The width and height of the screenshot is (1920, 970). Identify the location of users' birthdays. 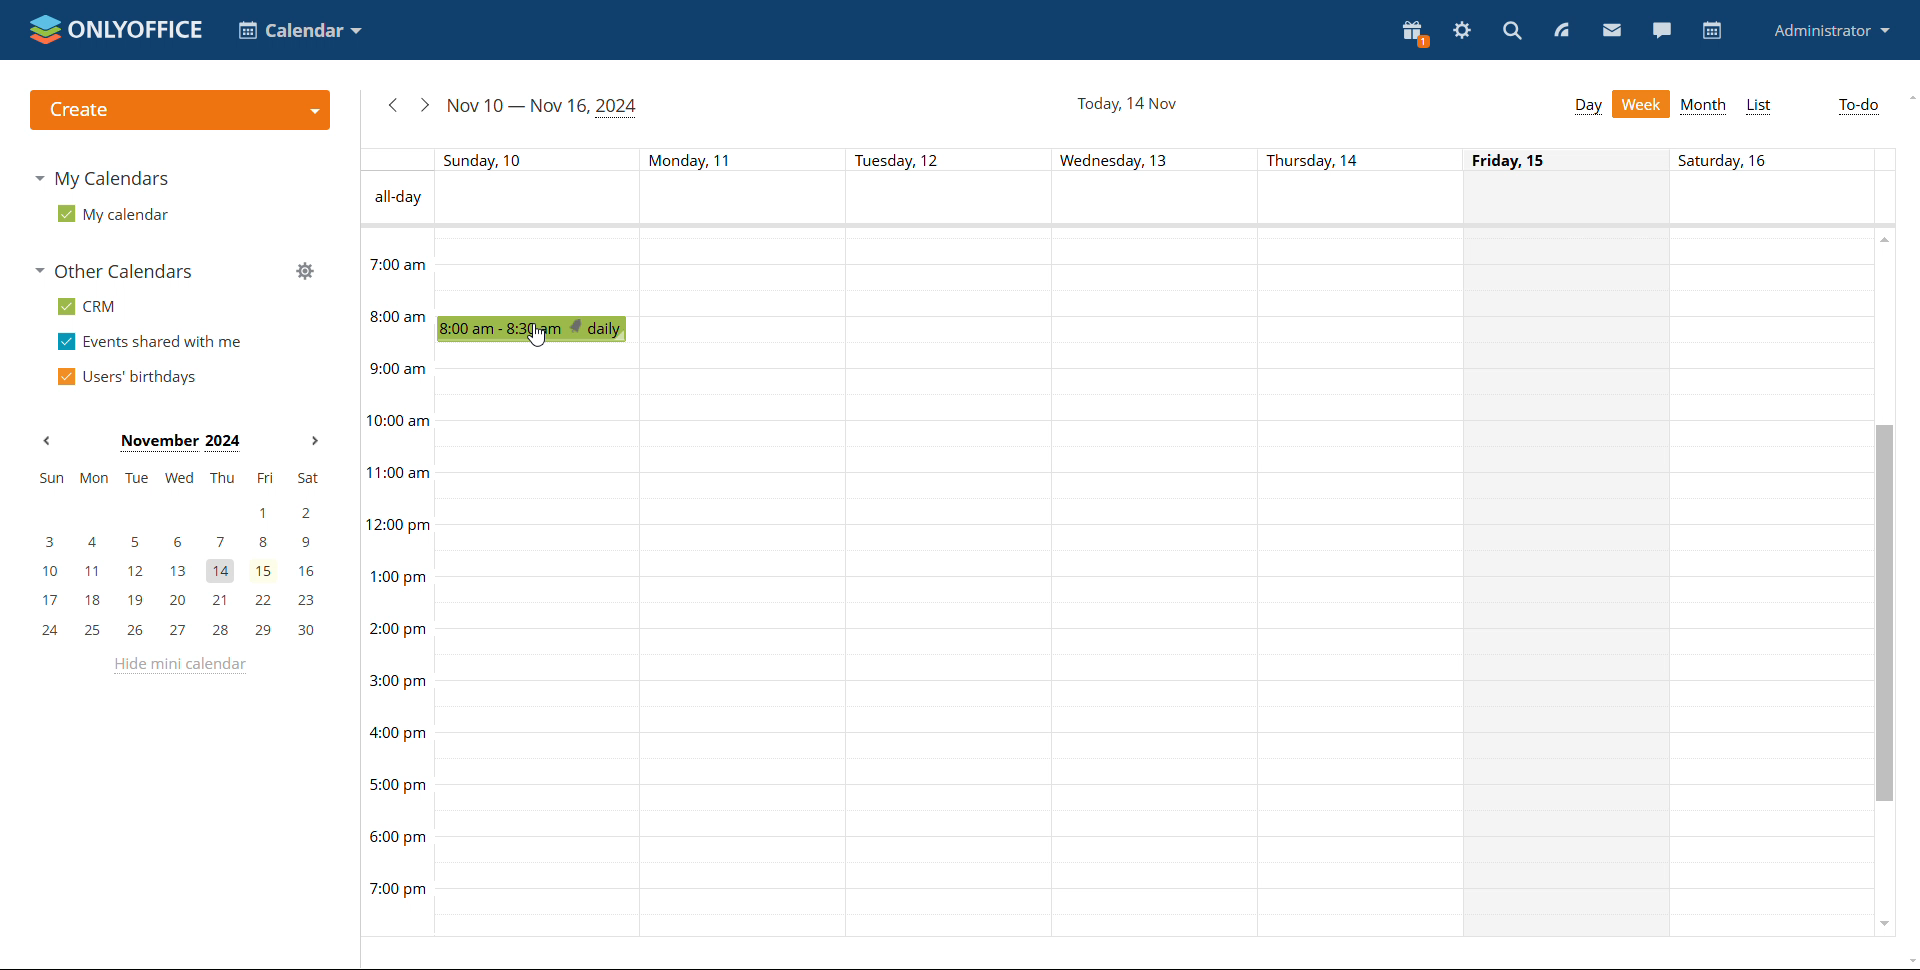
(126, 376).